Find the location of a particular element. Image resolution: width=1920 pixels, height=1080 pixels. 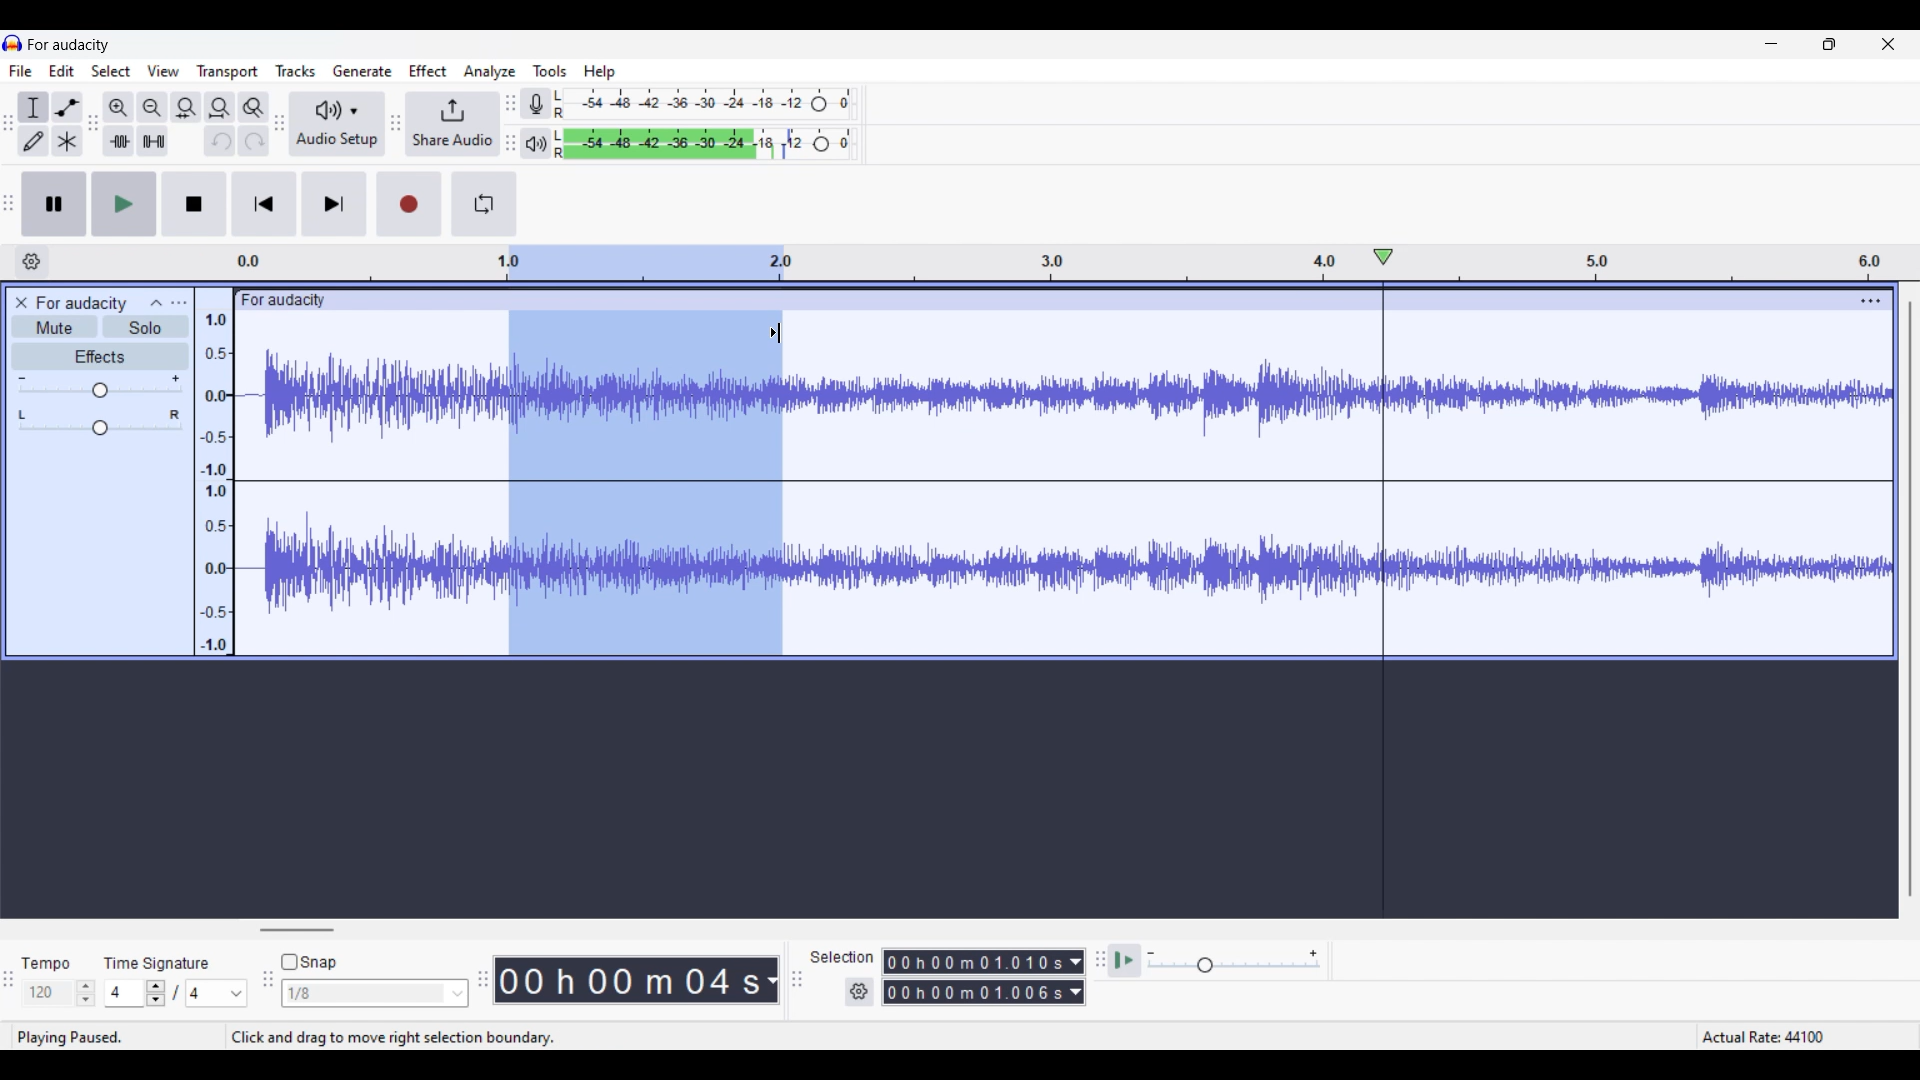

Track selection is located at coordinates (646, 450).